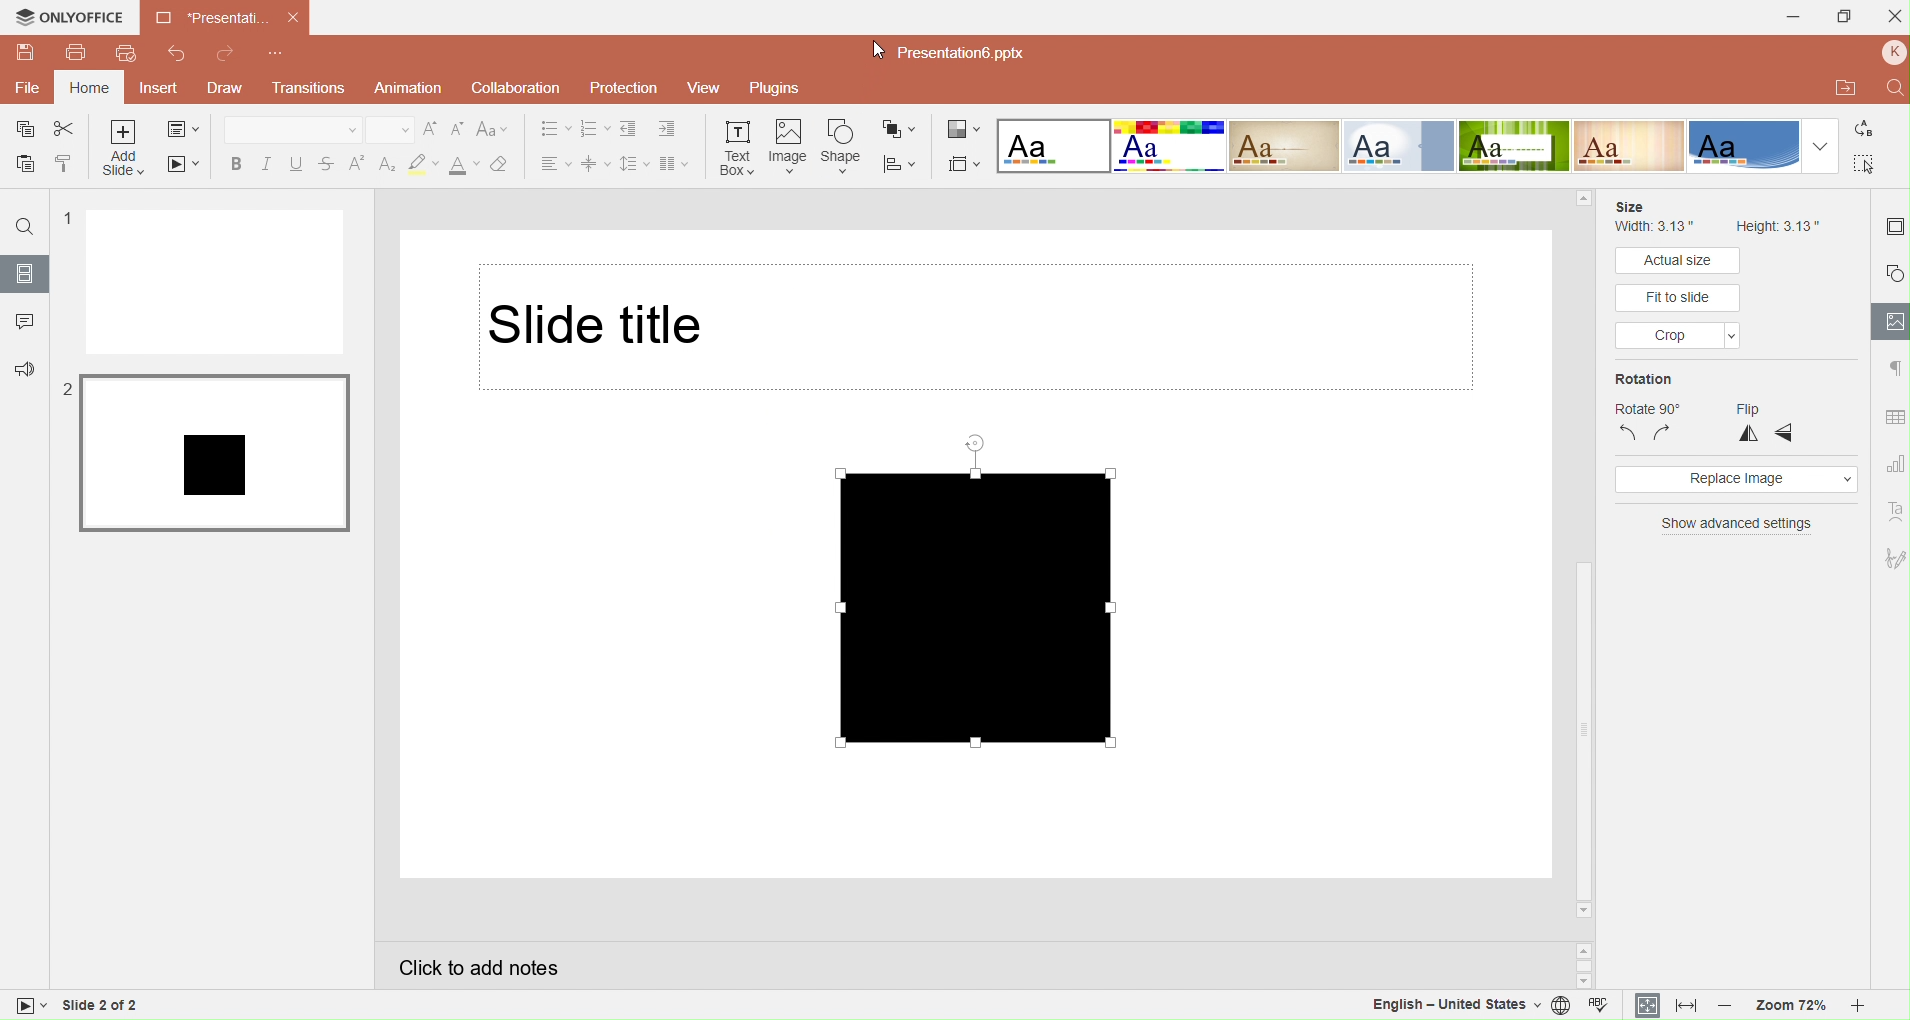  I want to click on Slide title, so click(974, 326).